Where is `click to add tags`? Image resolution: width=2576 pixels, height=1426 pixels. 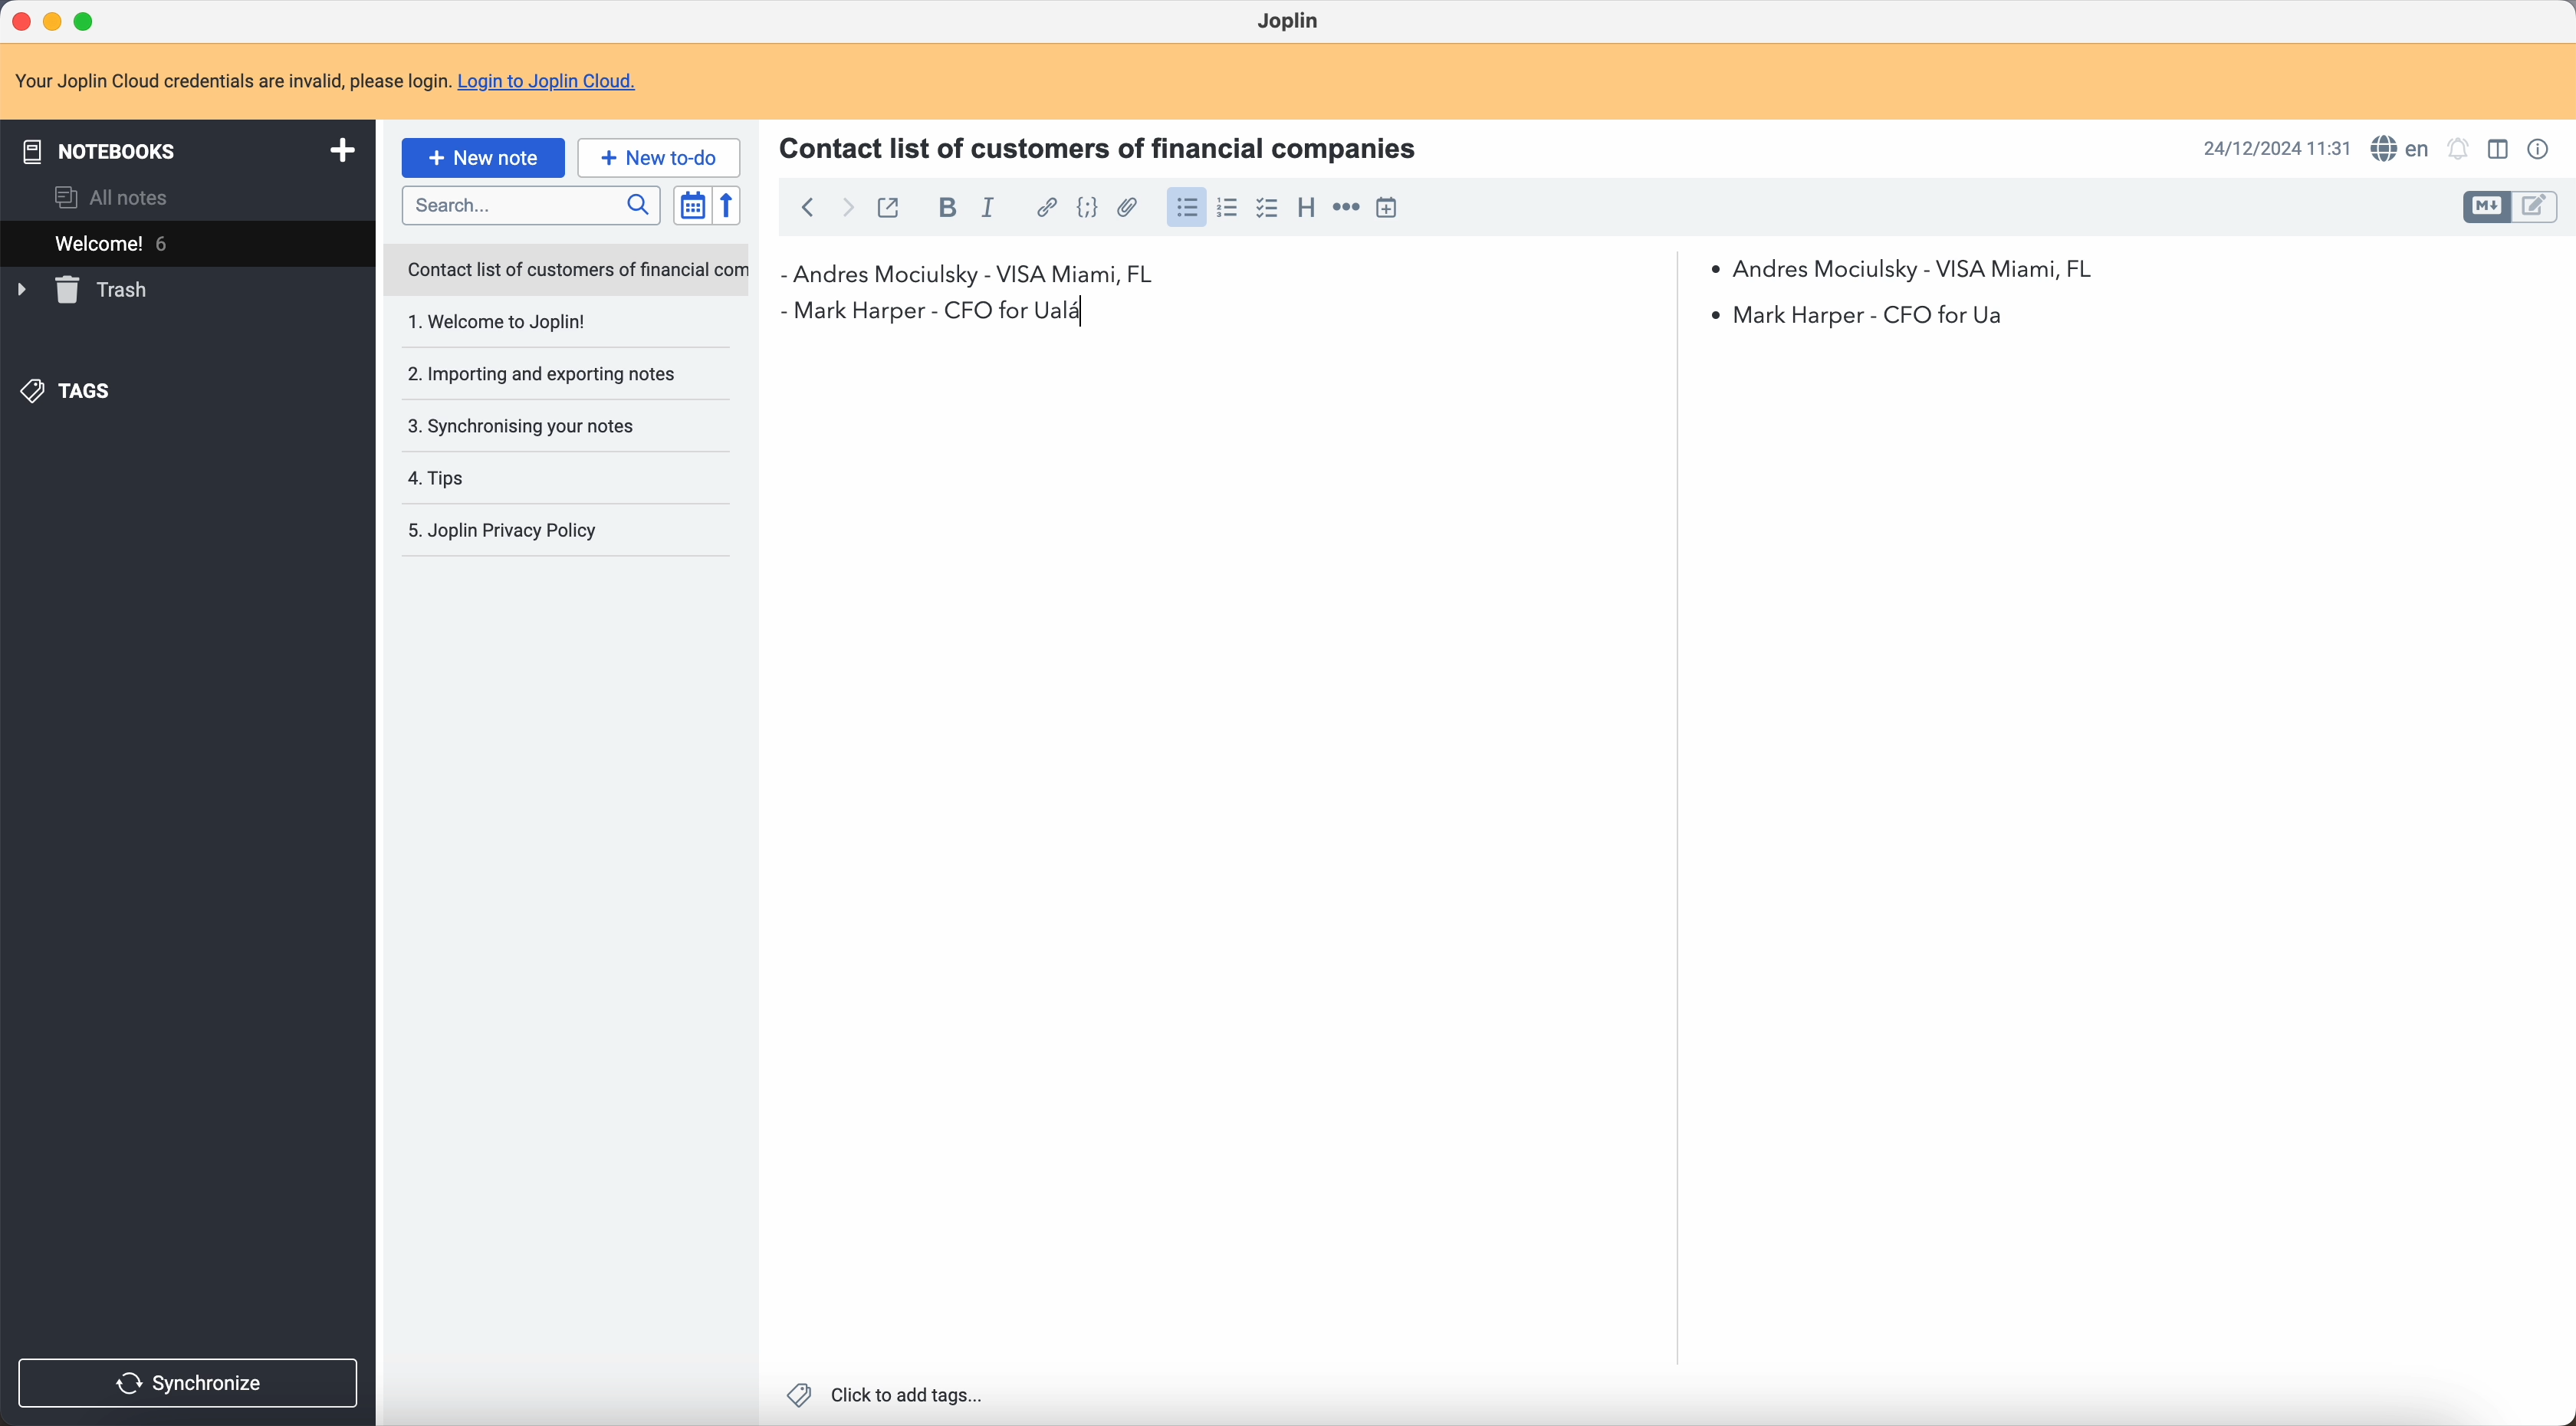
click to add tags is located at coordinates (884, 1394).